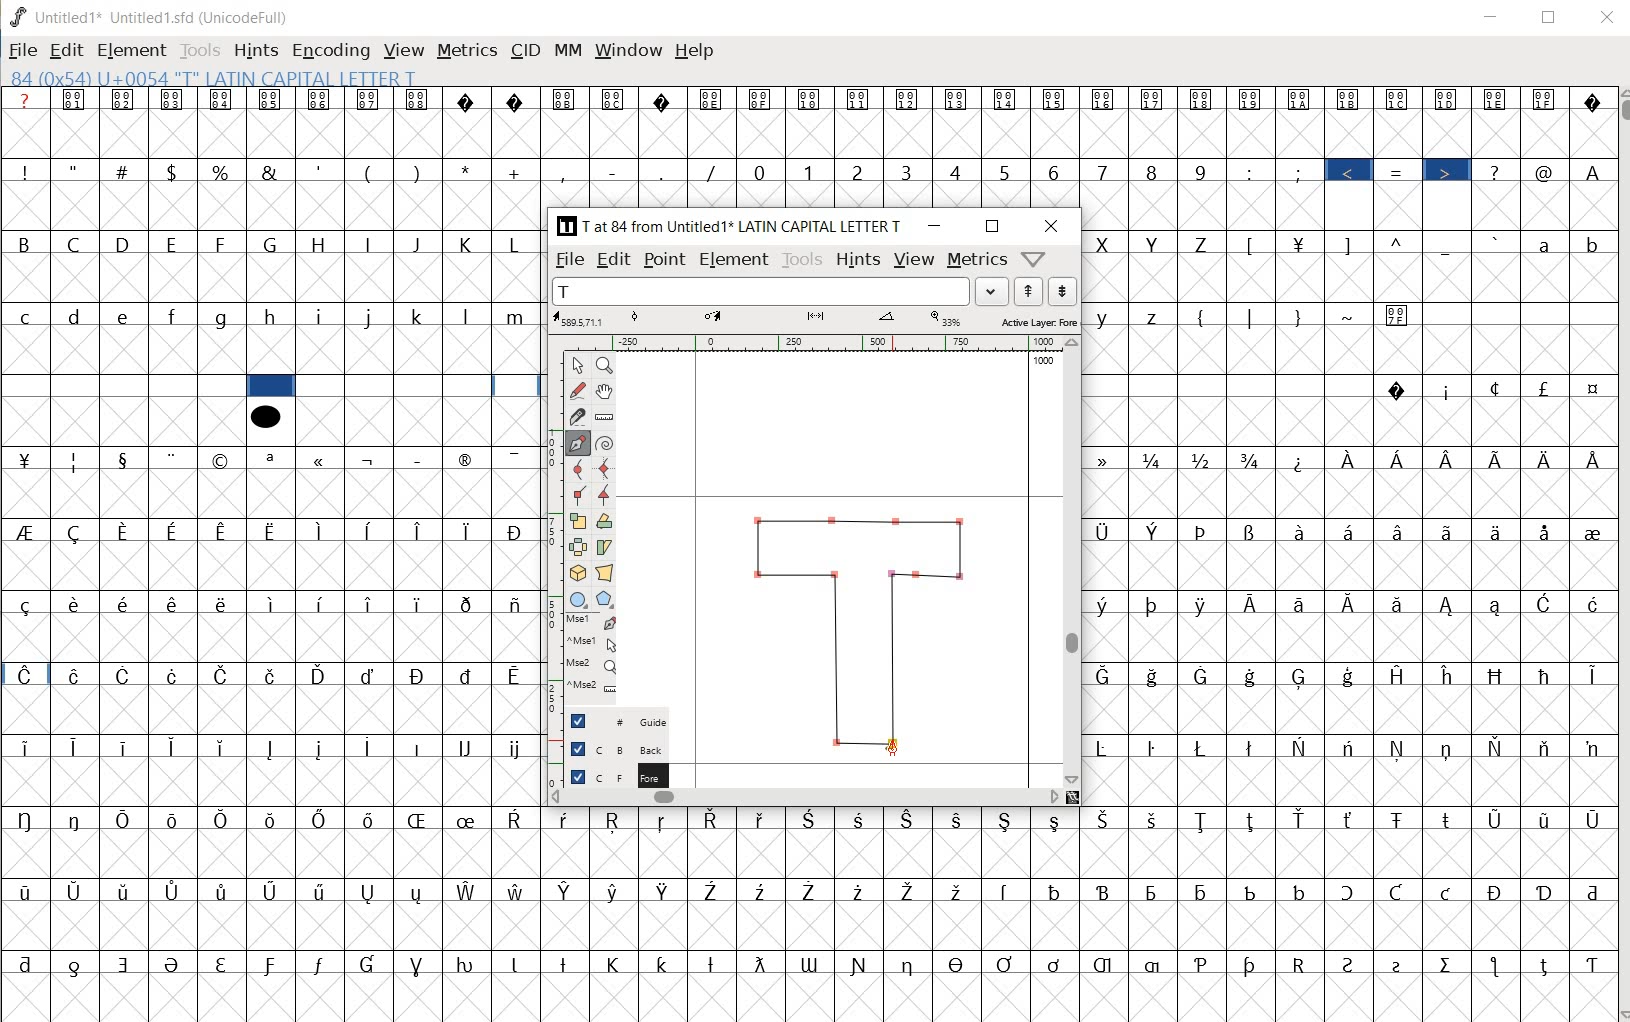  I want to click on Symbol, so click(420, 748).